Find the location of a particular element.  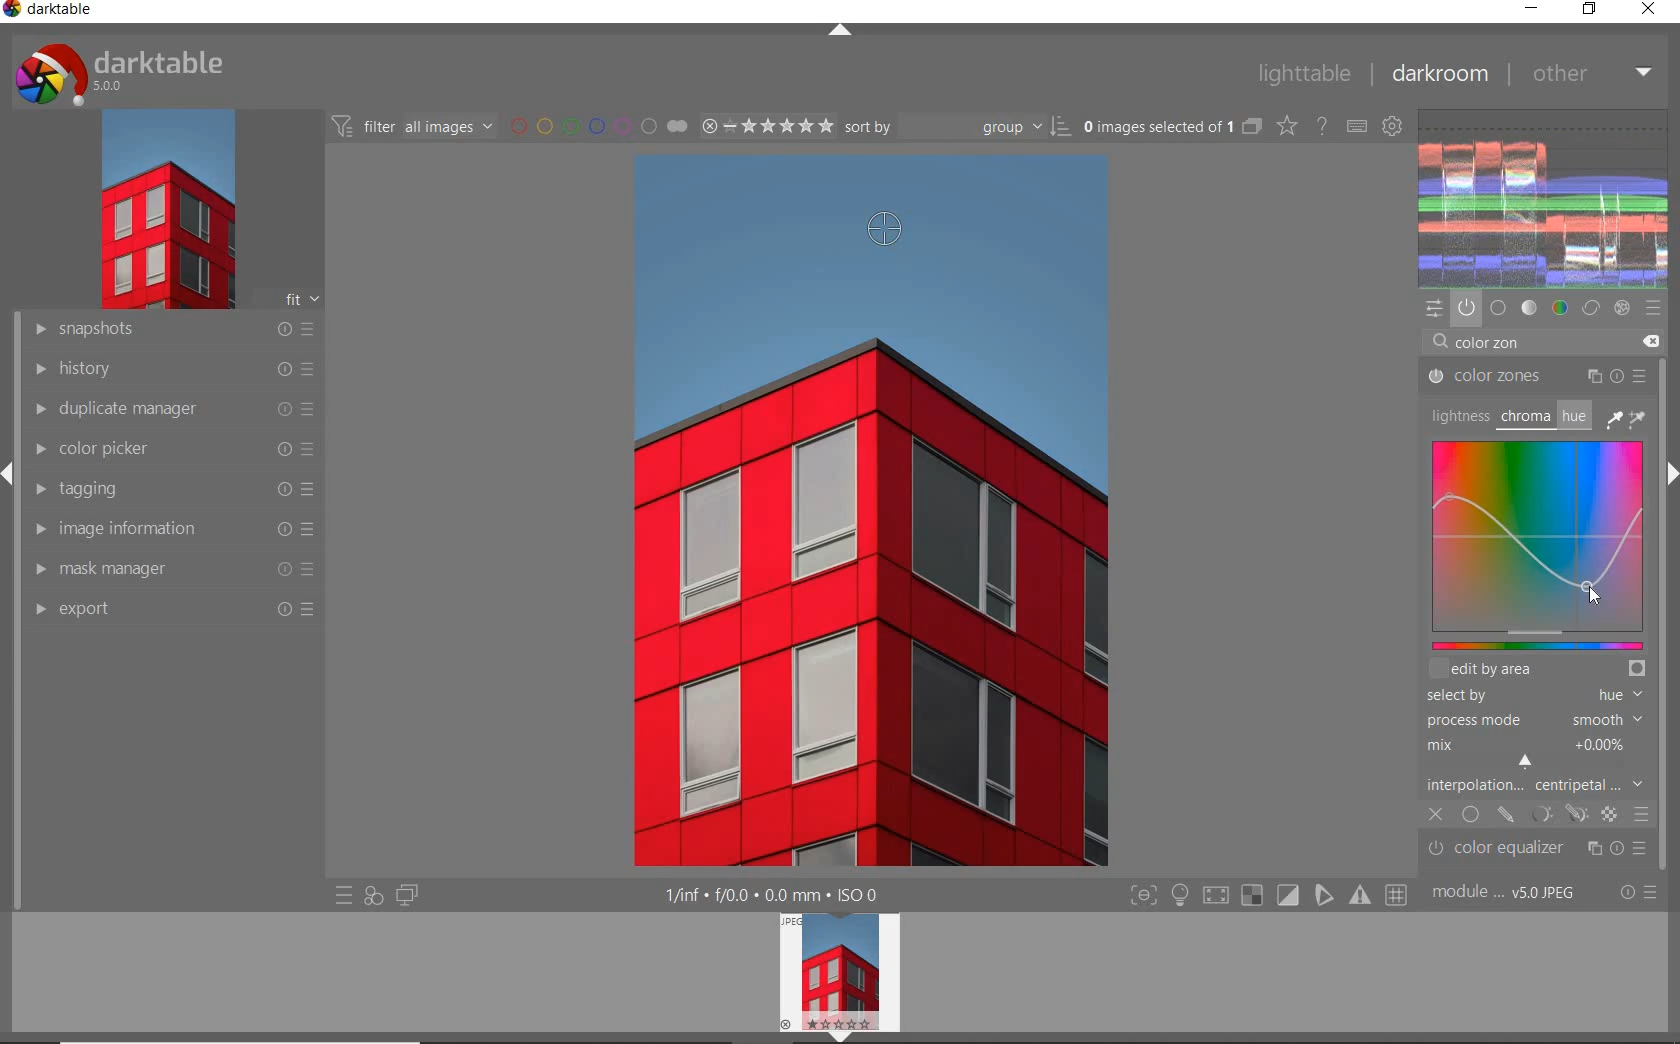

quick access to presets is located at coordinates (344, 897).